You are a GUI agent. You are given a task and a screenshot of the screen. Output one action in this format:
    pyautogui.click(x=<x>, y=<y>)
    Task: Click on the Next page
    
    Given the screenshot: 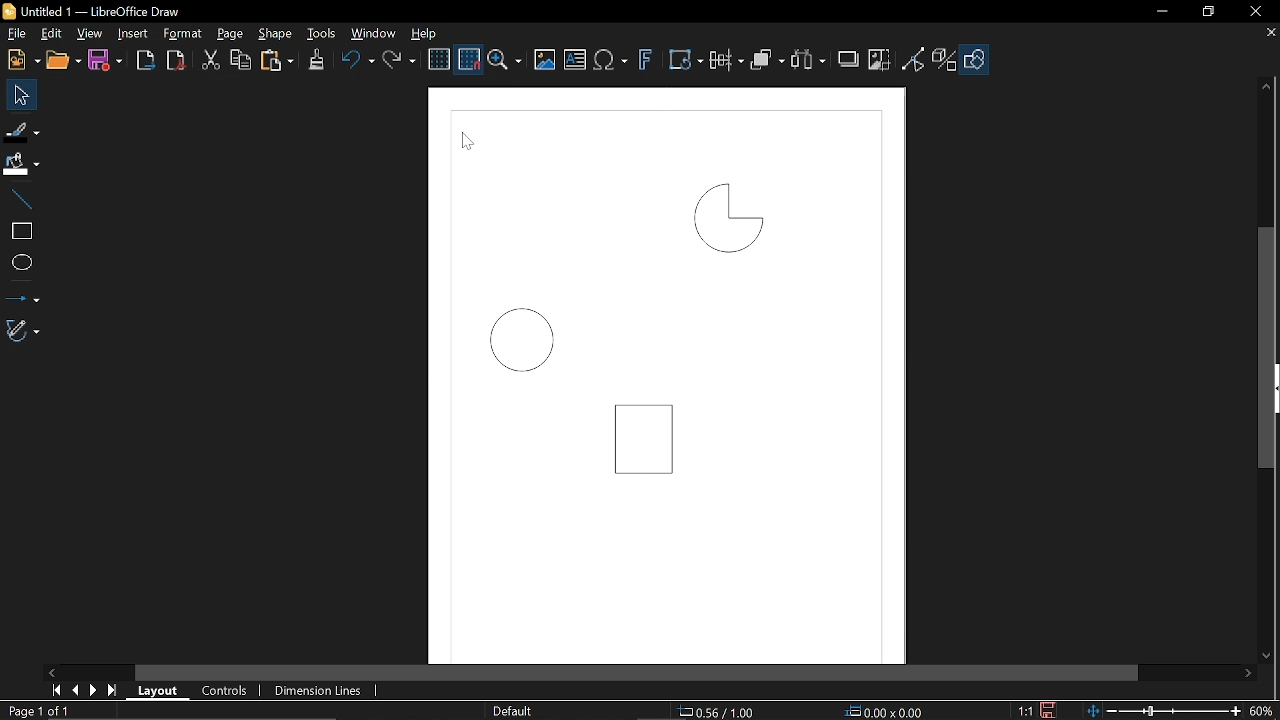 What is the action you would take?
    pyautogui.click(x=93, y=690)
    